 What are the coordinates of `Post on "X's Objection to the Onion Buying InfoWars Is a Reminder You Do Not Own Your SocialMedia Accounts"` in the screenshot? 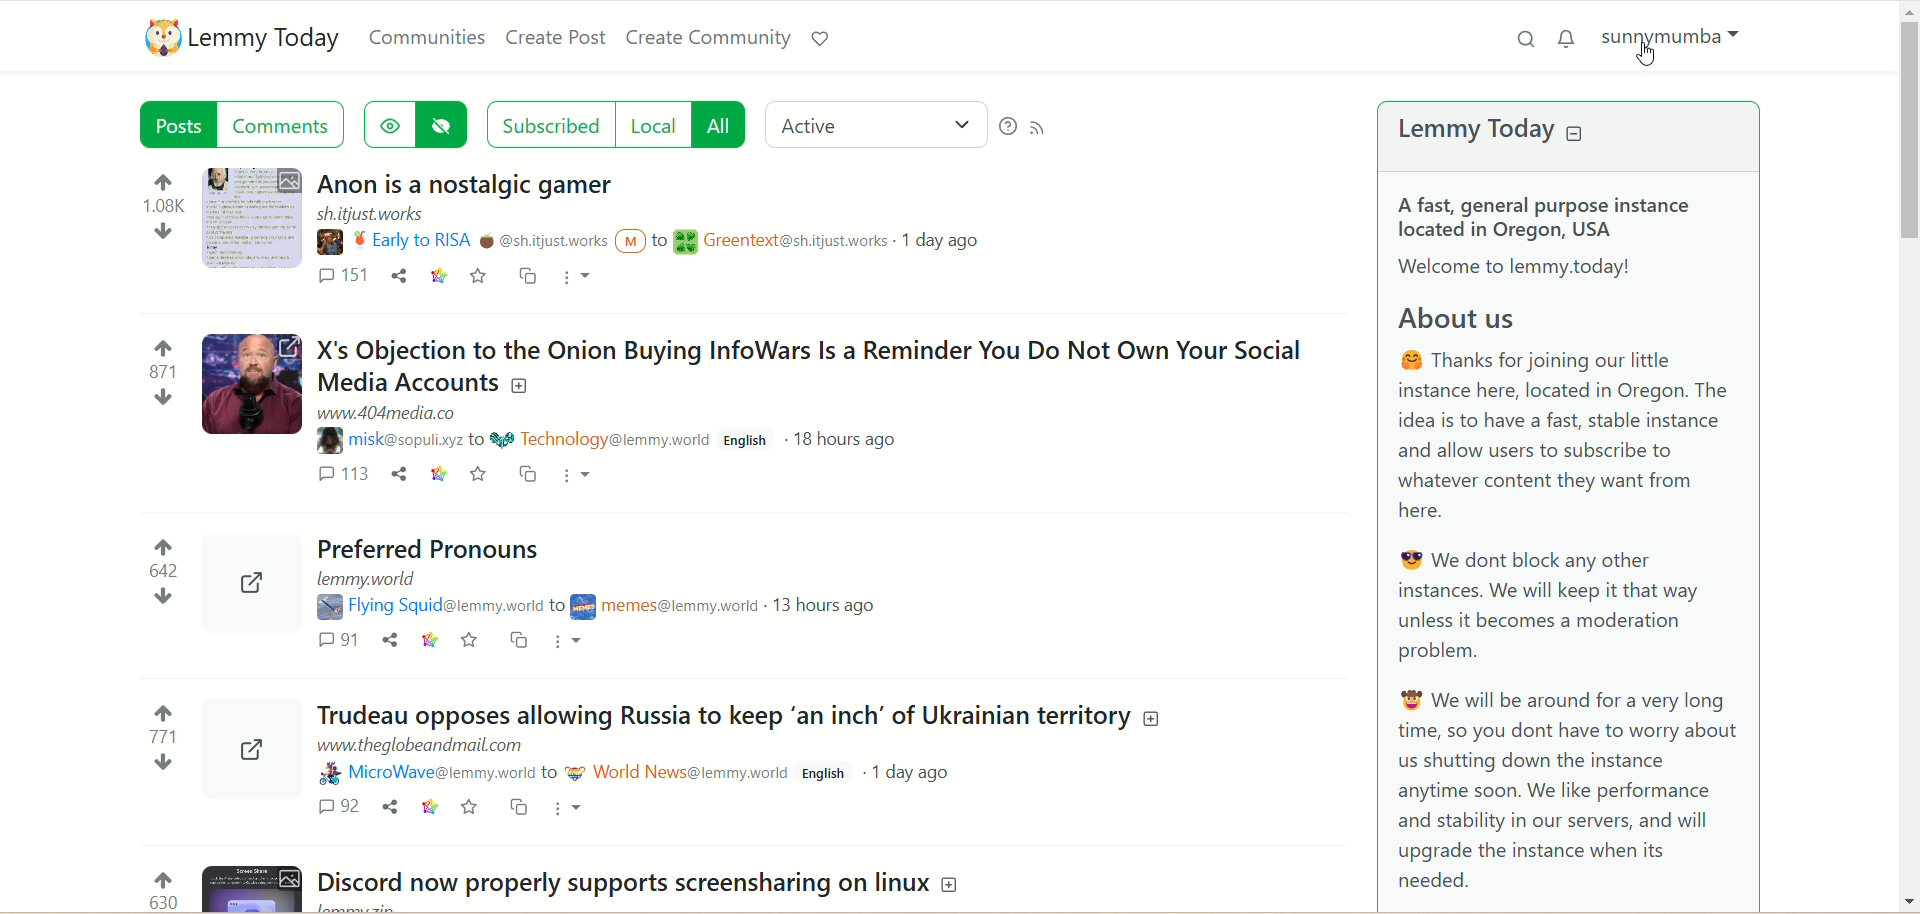 It's located at (810, 362).